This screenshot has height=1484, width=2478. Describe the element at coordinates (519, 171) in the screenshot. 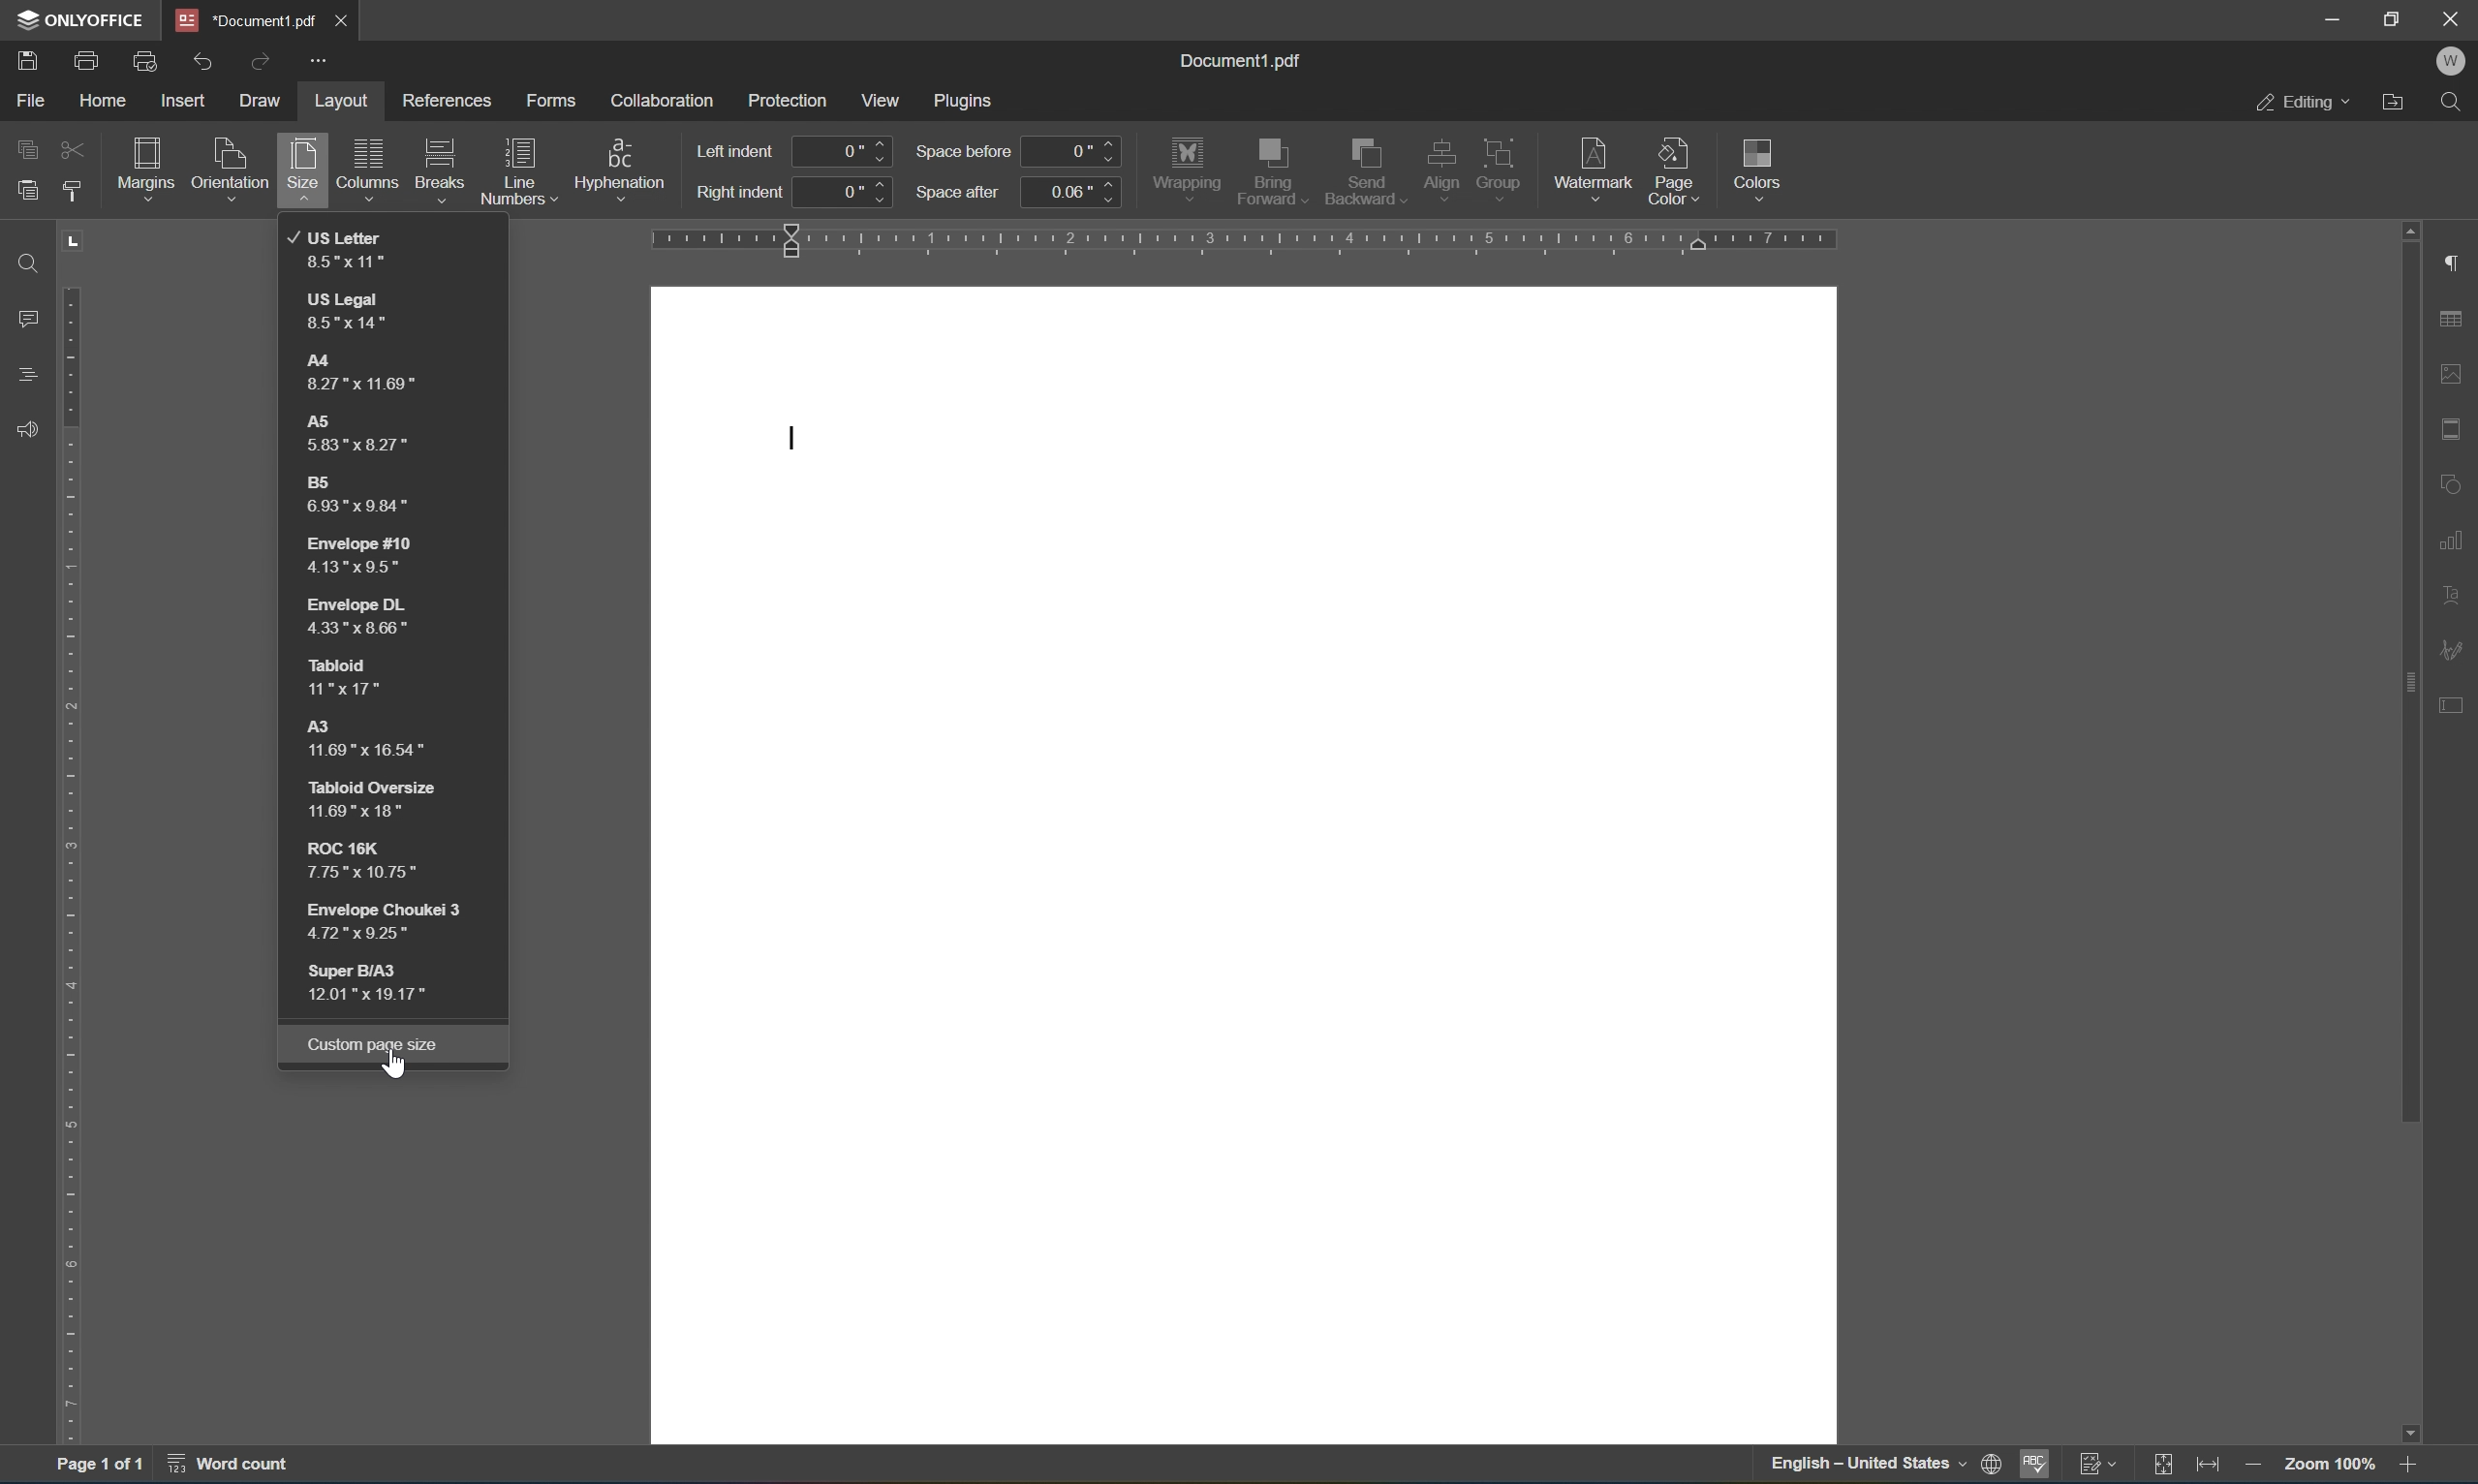

I see `line numbers` at that location.